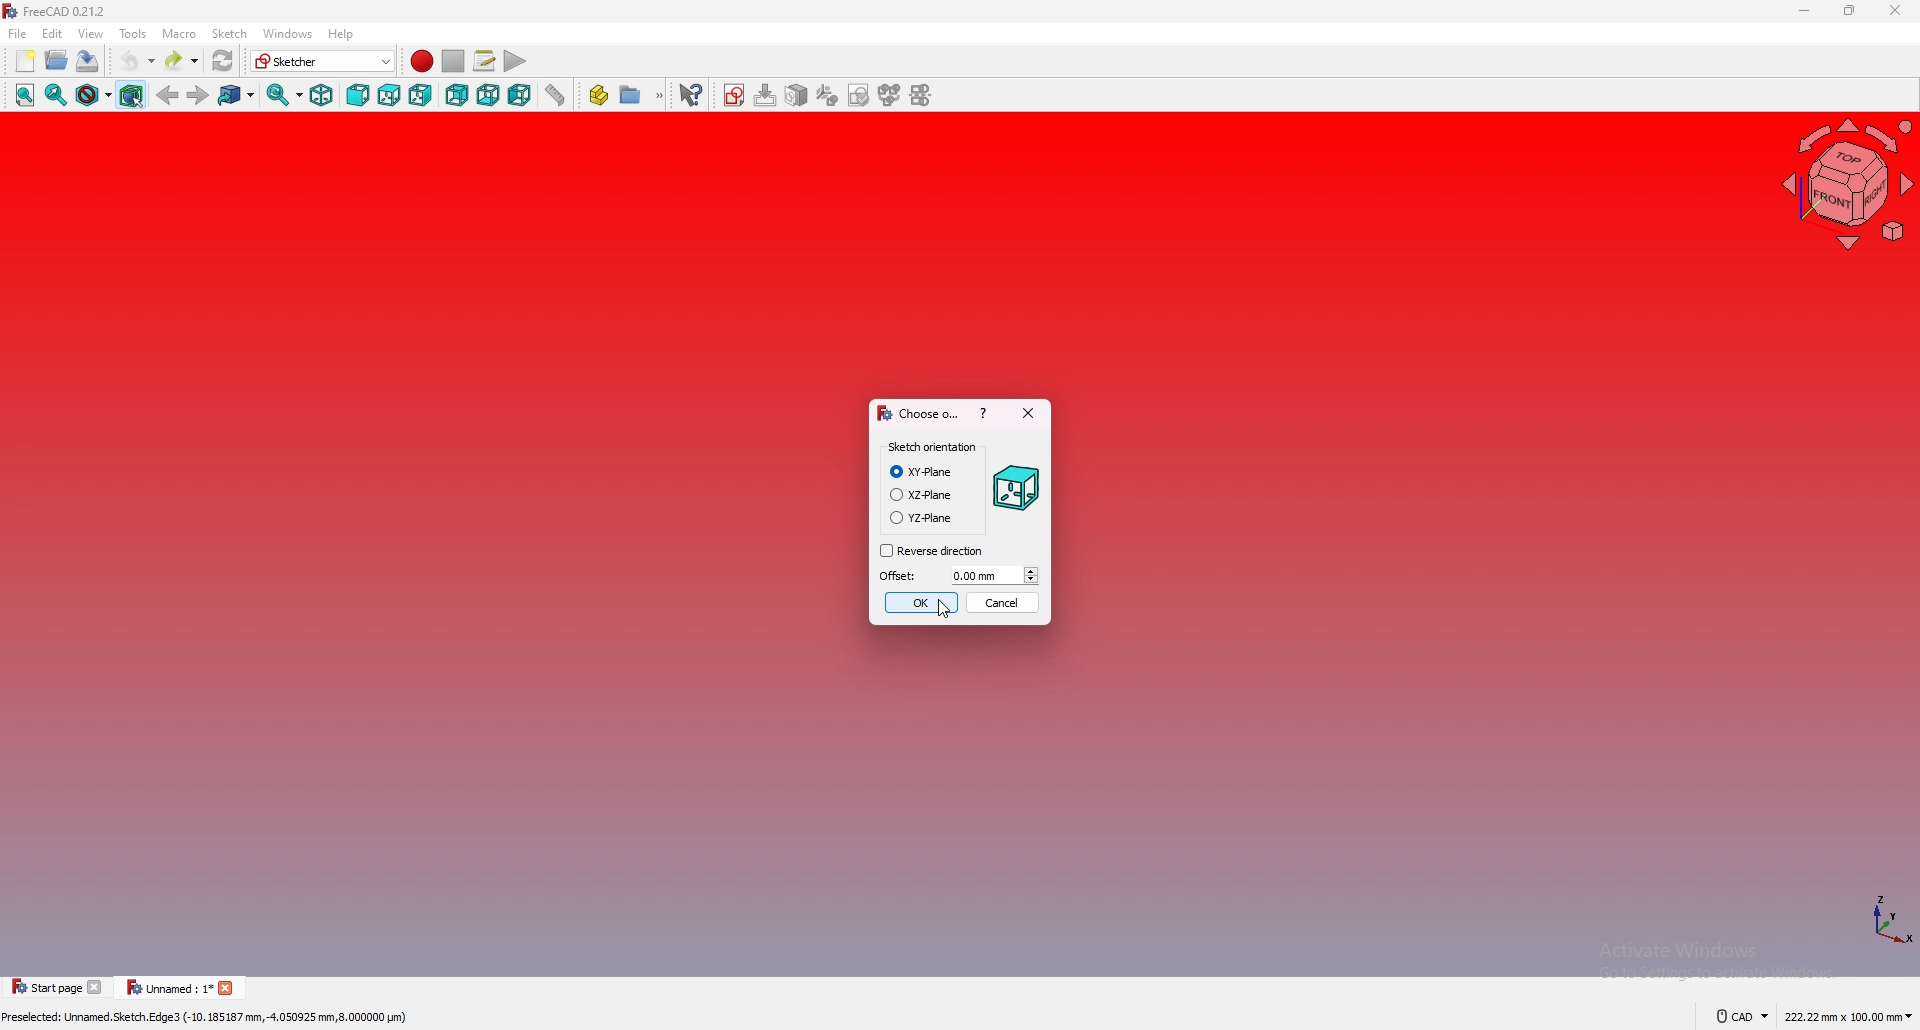 The image size is (1920, 1030). Describe the element at coordinates (1026, 411) in the screenshot. I see `close` at that location.